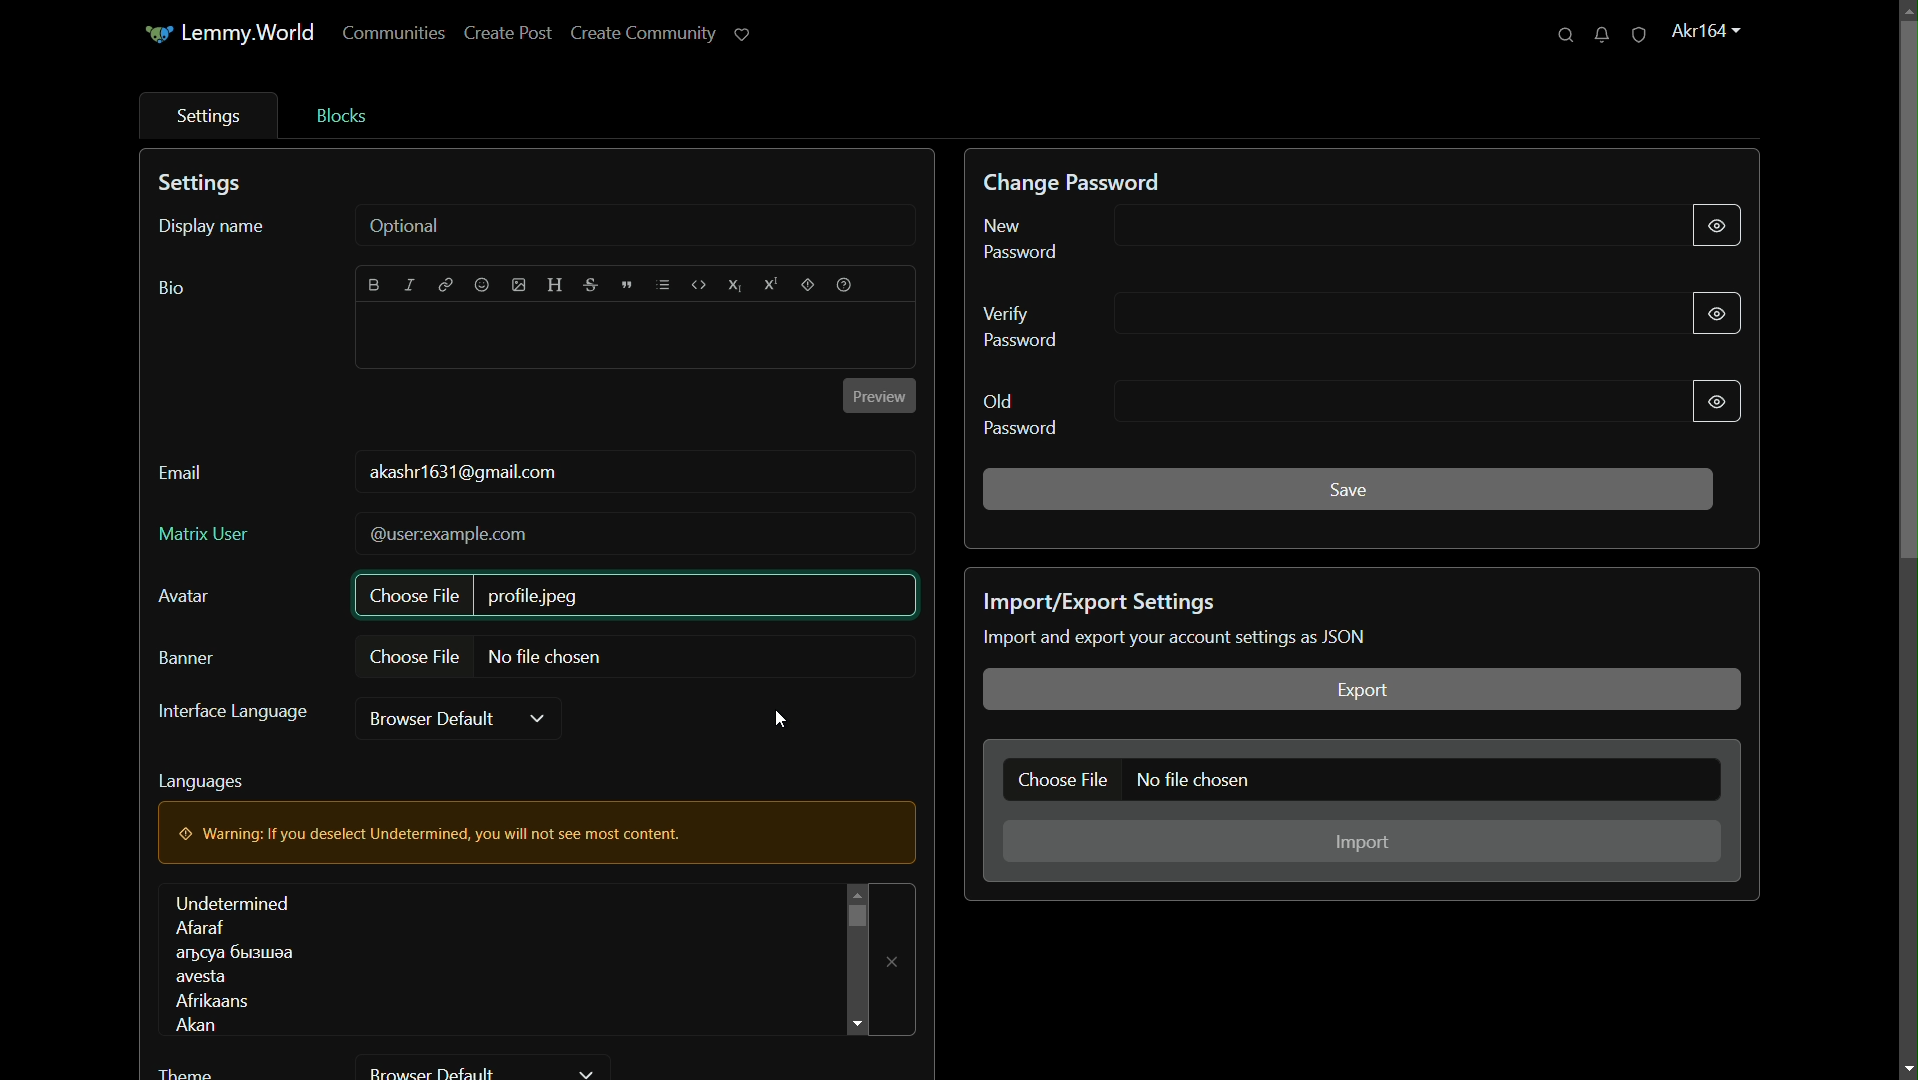  What do you see at coordinates (394, 35) in the screenshot?
I see `communities` at bounding box center [394, 35].